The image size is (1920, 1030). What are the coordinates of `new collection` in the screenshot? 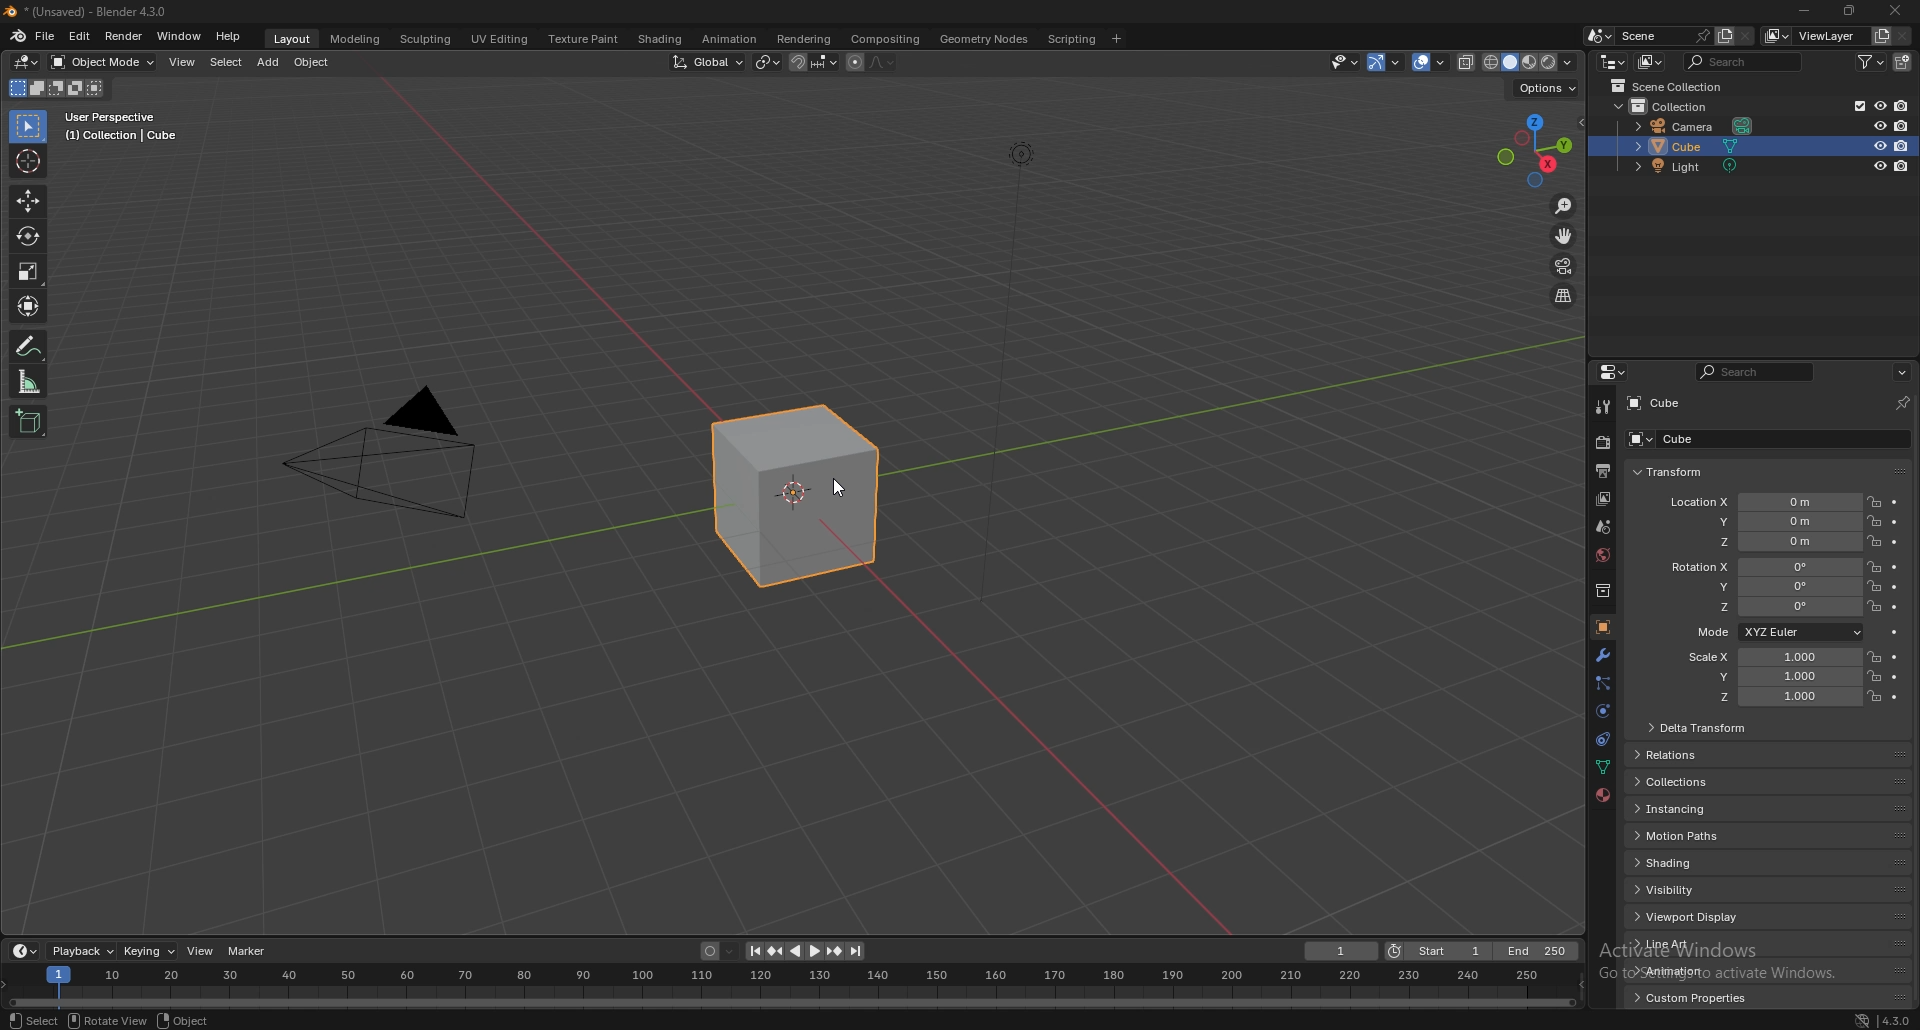 It's located at (1904, 62).